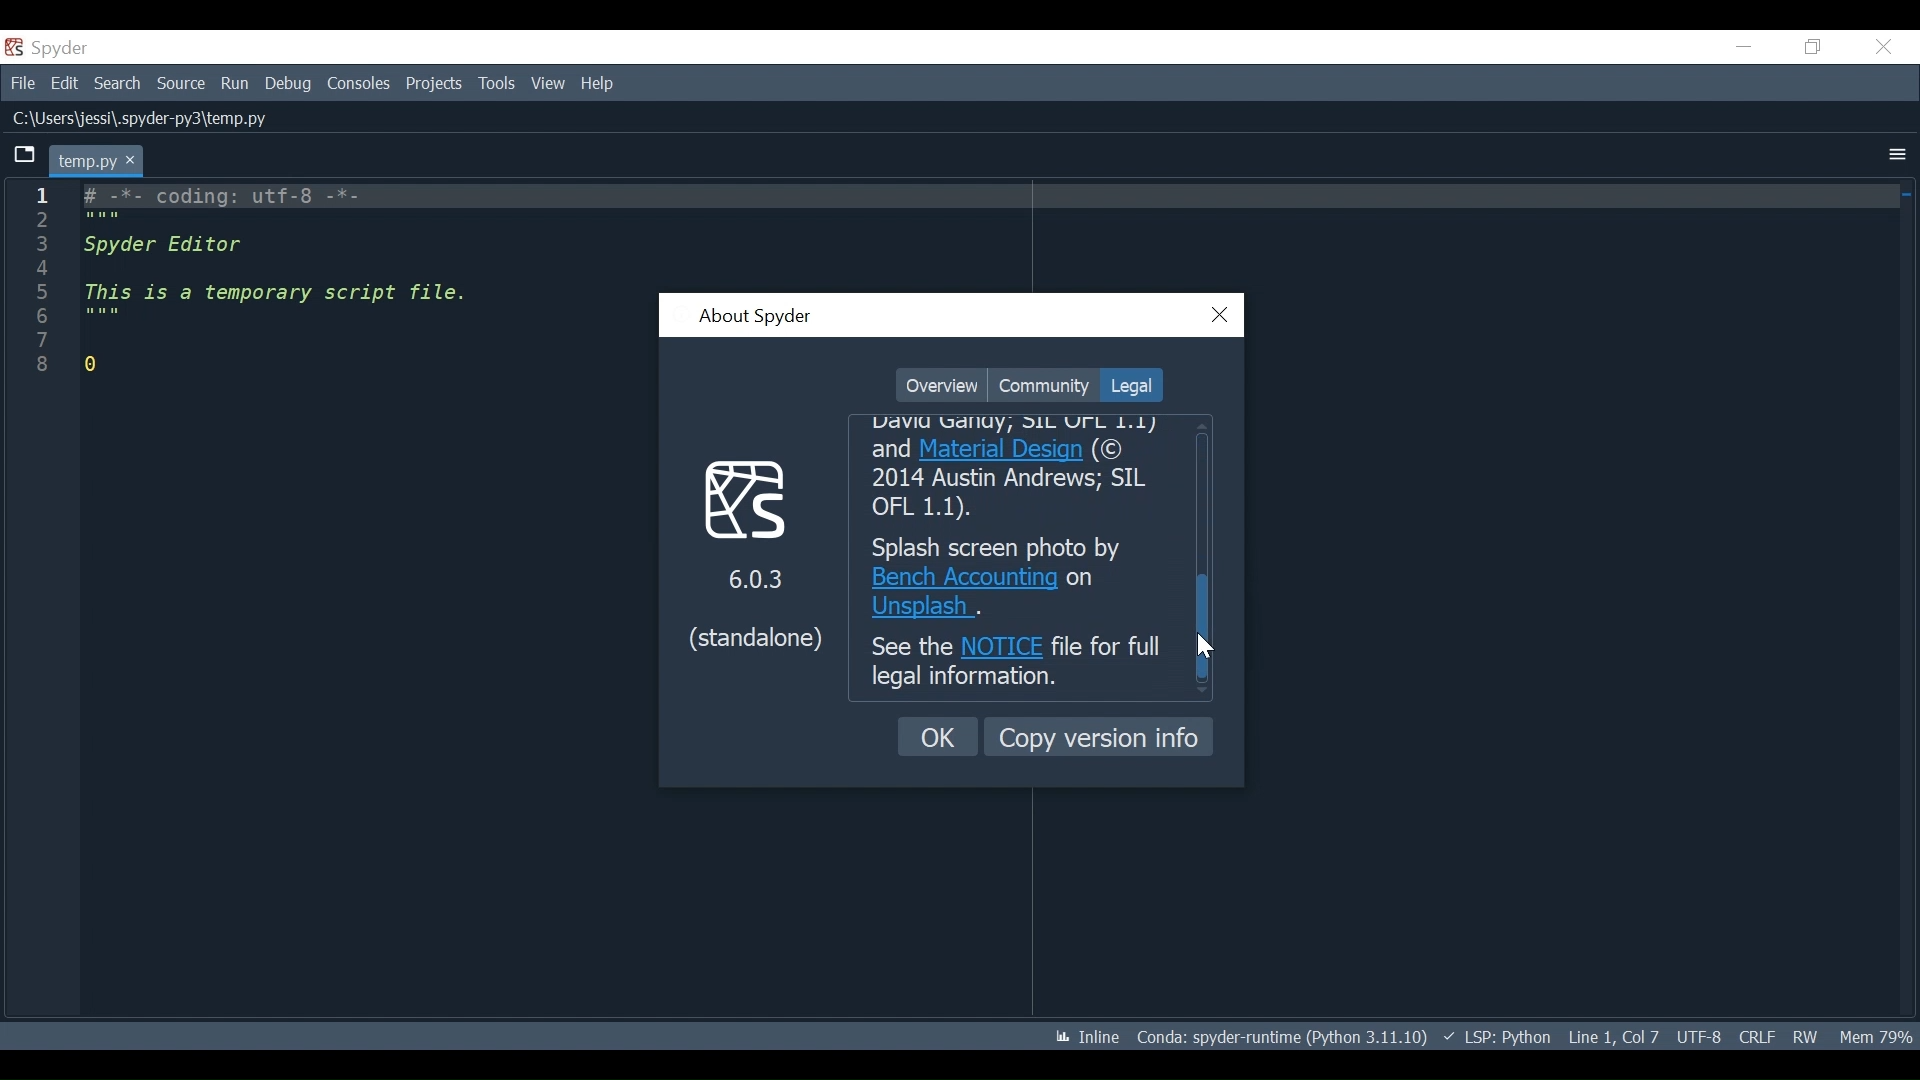 The image size is (1920, 1080). What do you see at coordinates (754, 318) in the screenshot?
I see `About Spyder` at bounding box center [754, 318].